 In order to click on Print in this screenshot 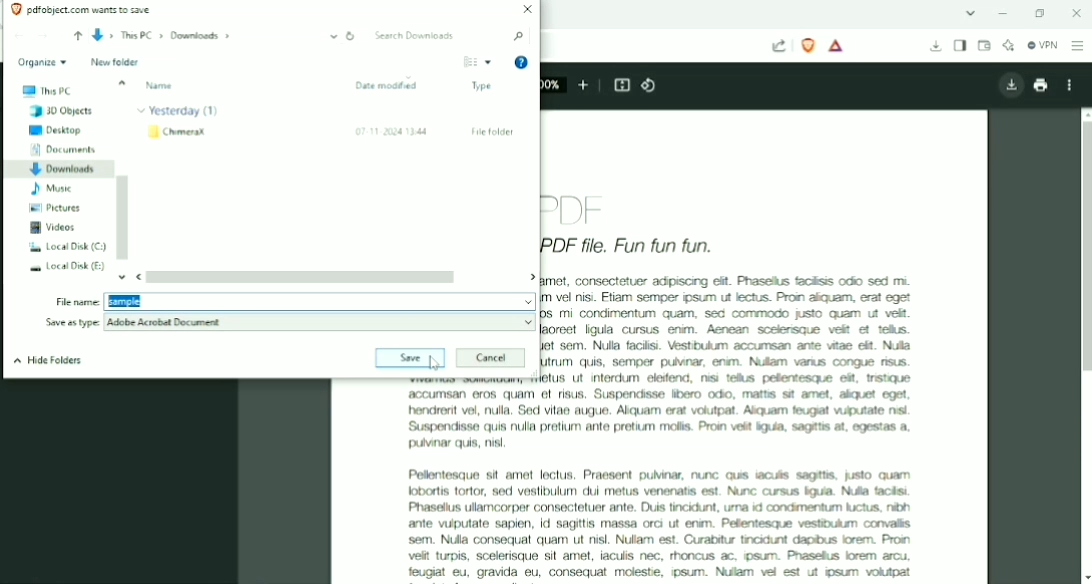, I will do `click(1040, 85)`.